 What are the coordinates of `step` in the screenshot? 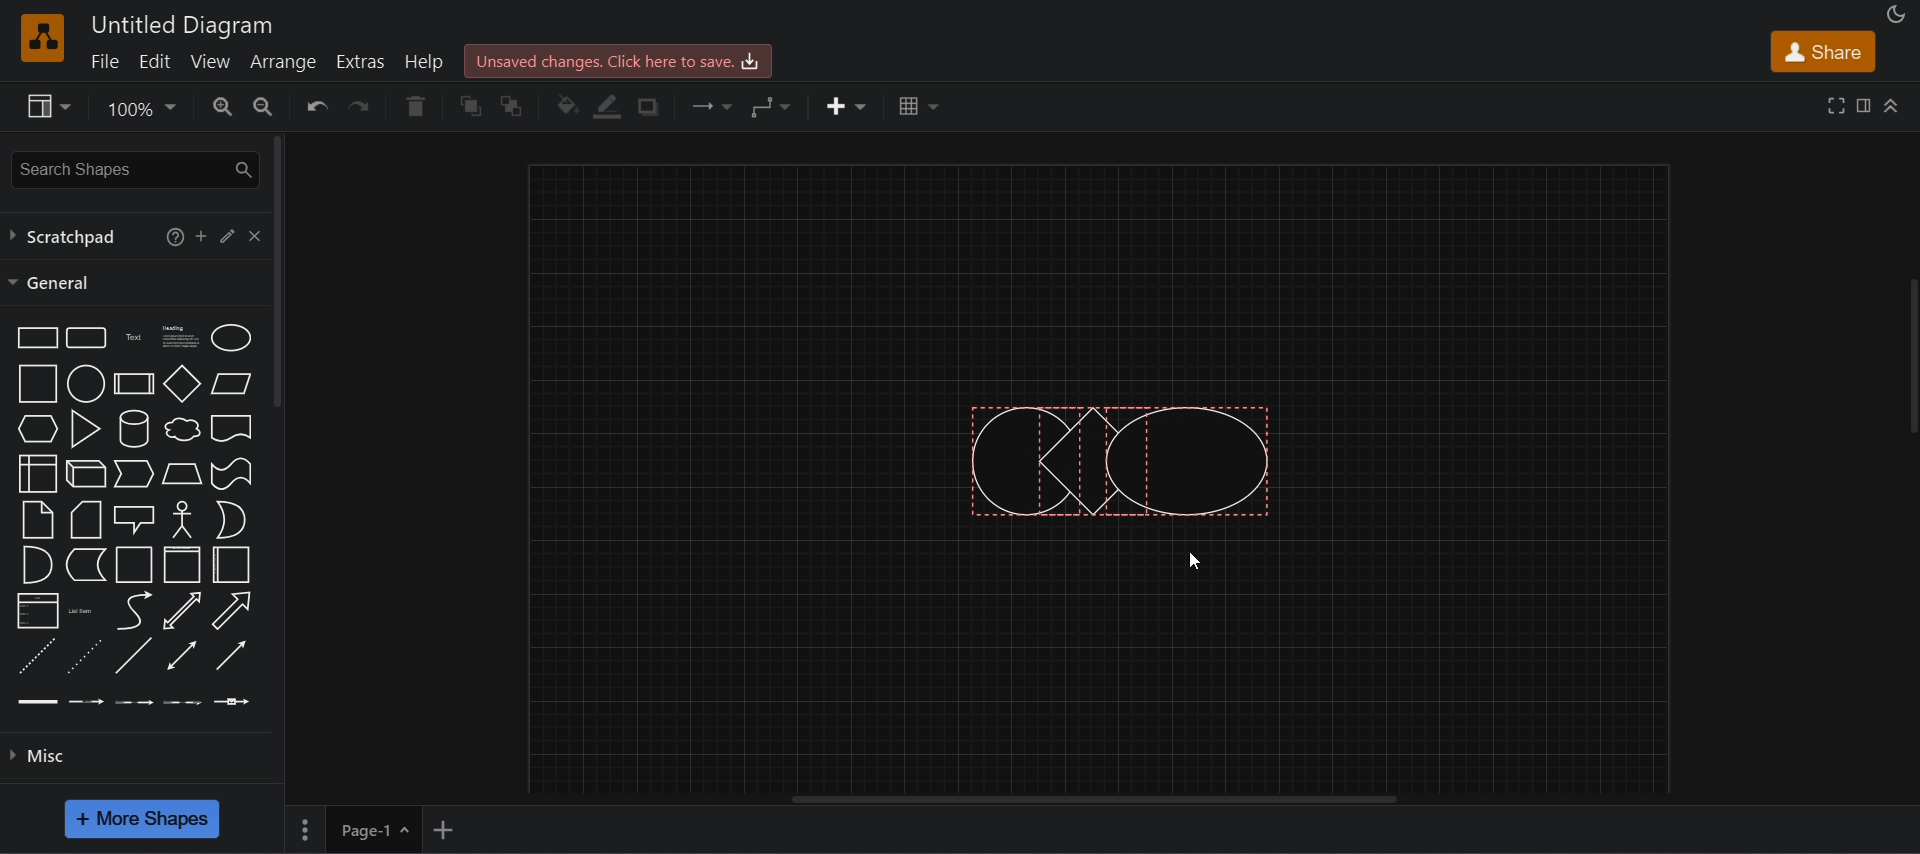 It's located at (132, 475).